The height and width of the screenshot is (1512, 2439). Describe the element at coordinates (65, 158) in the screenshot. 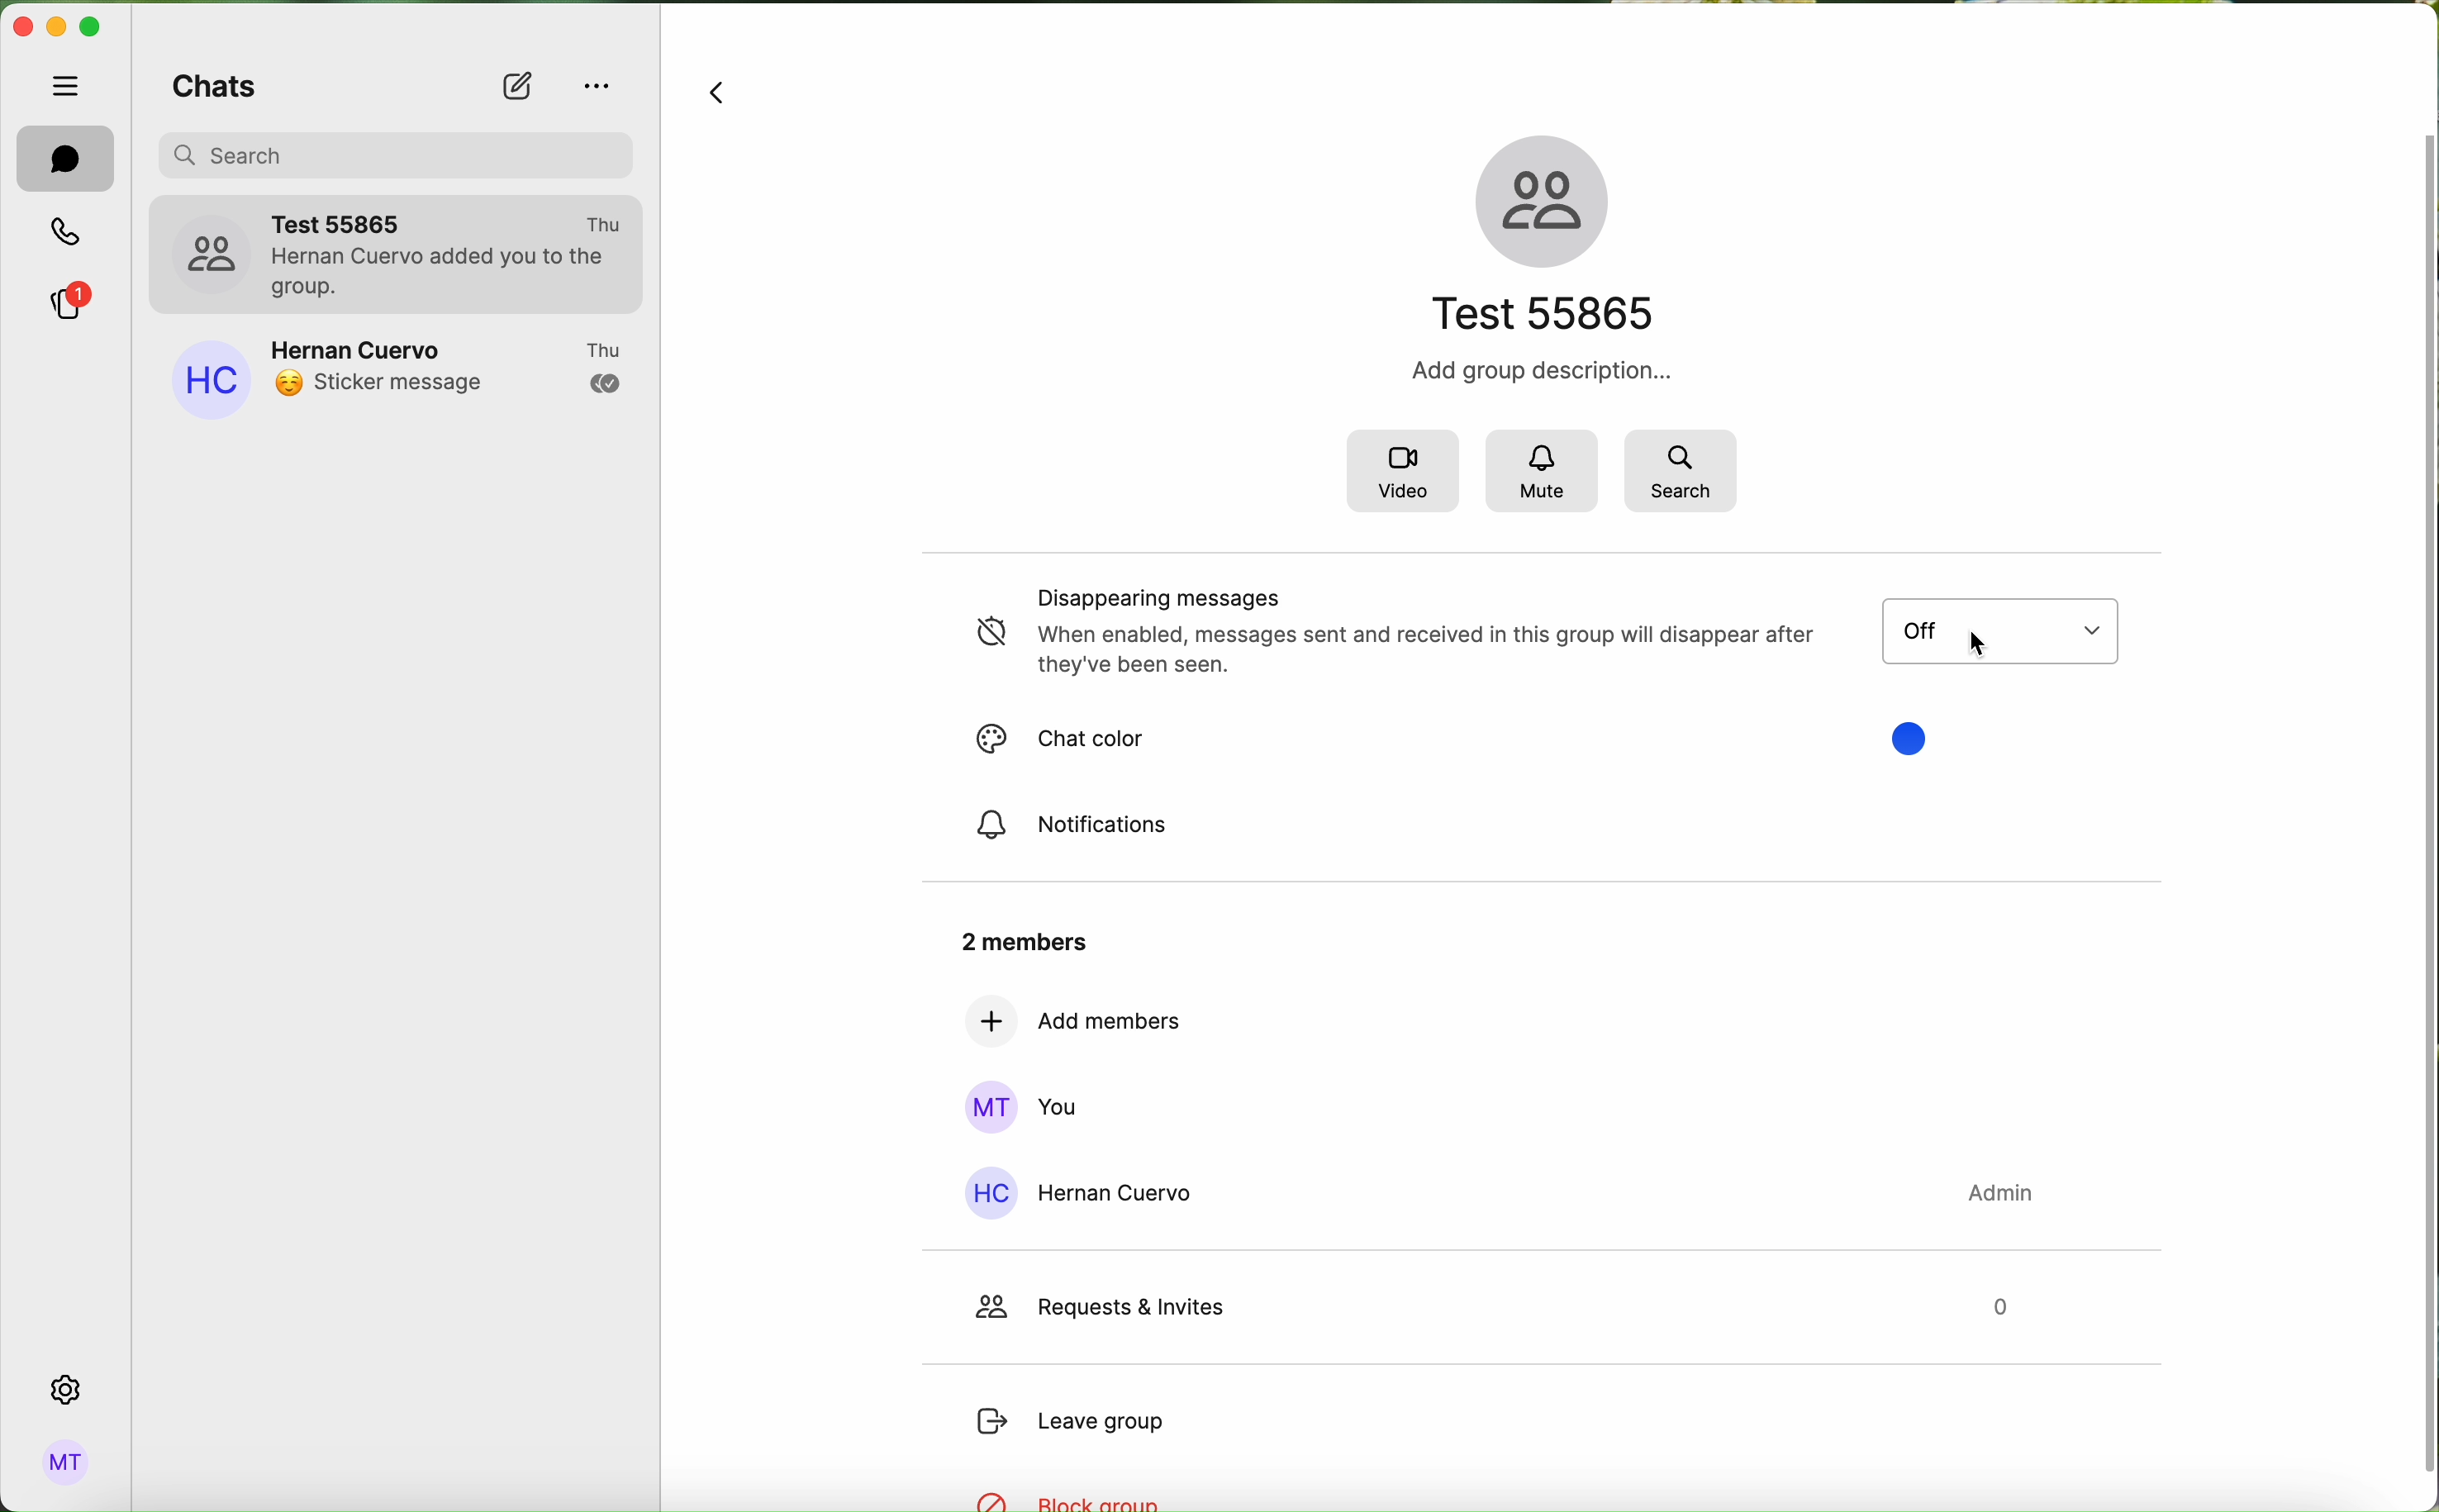

I see `chats` at that location.